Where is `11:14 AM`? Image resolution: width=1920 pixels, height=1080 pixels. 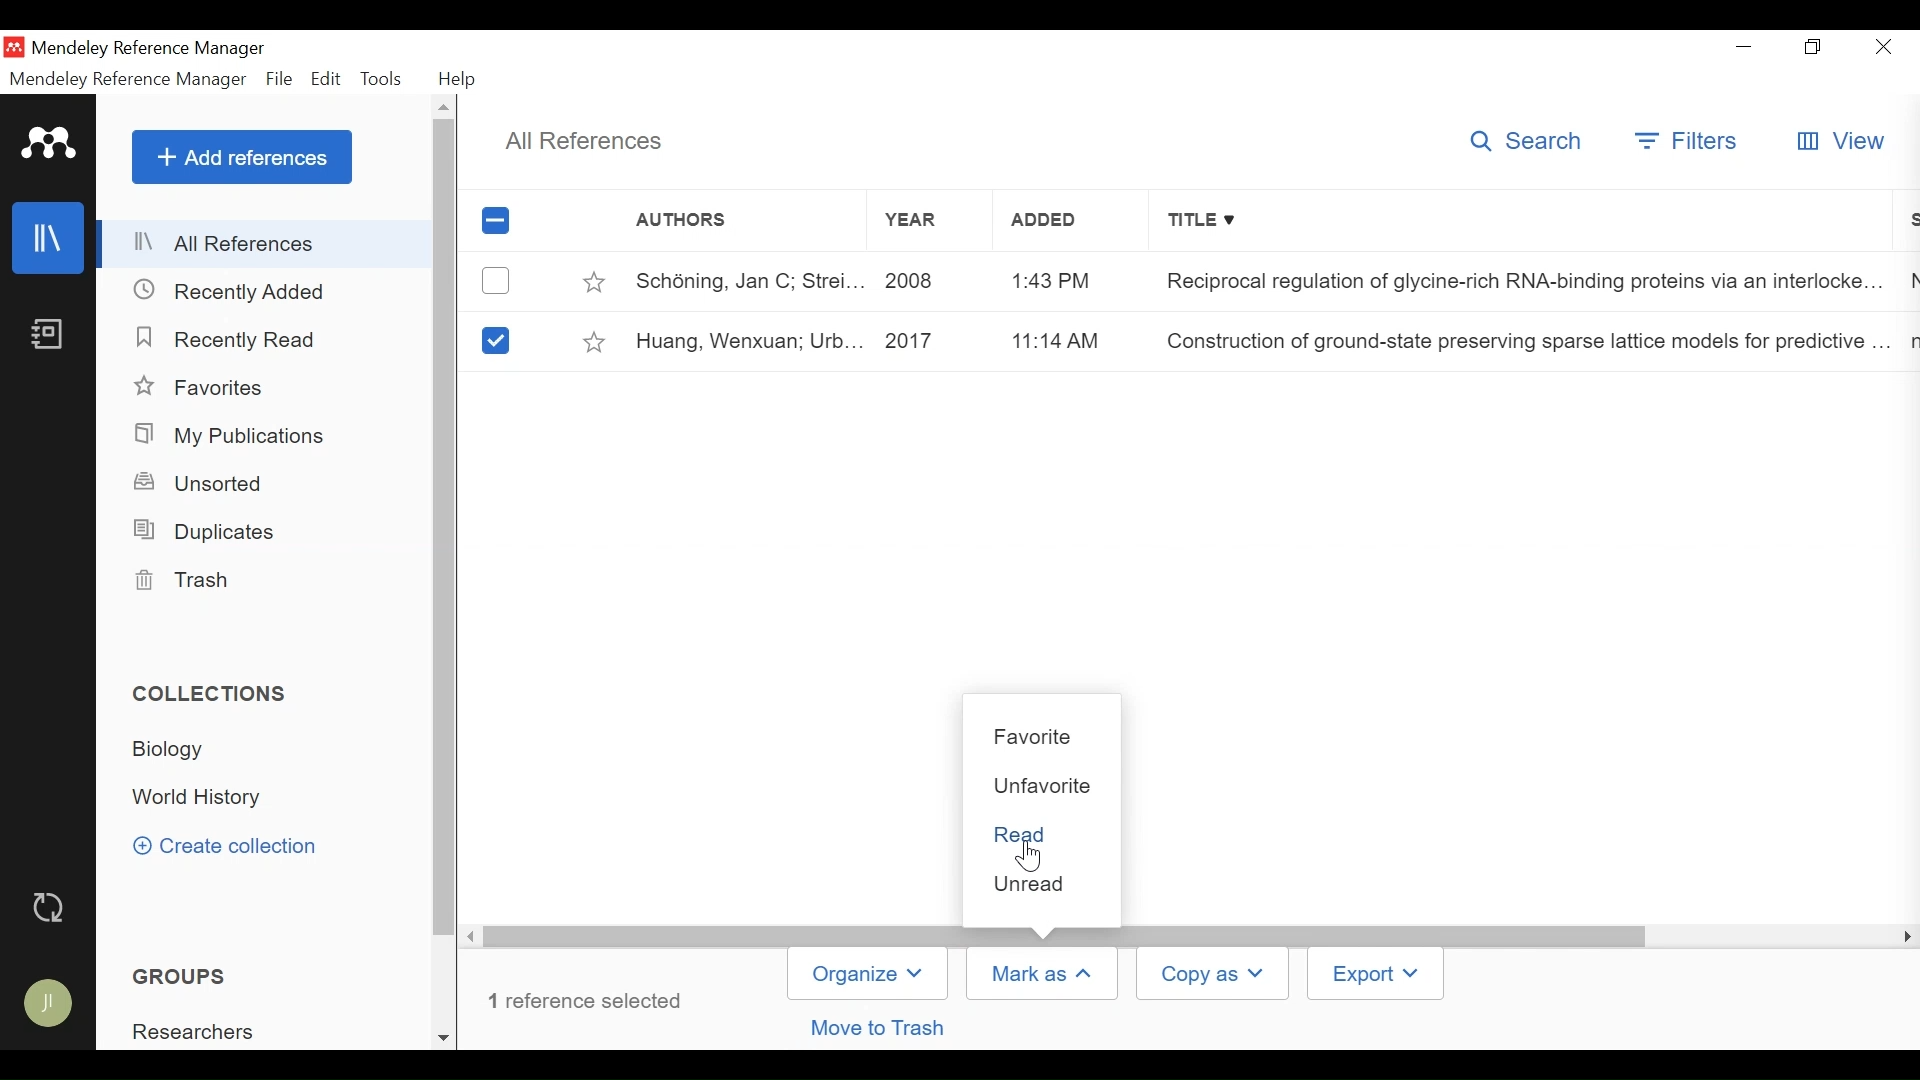 11:14 AM is located at coordinates (1052, 340).